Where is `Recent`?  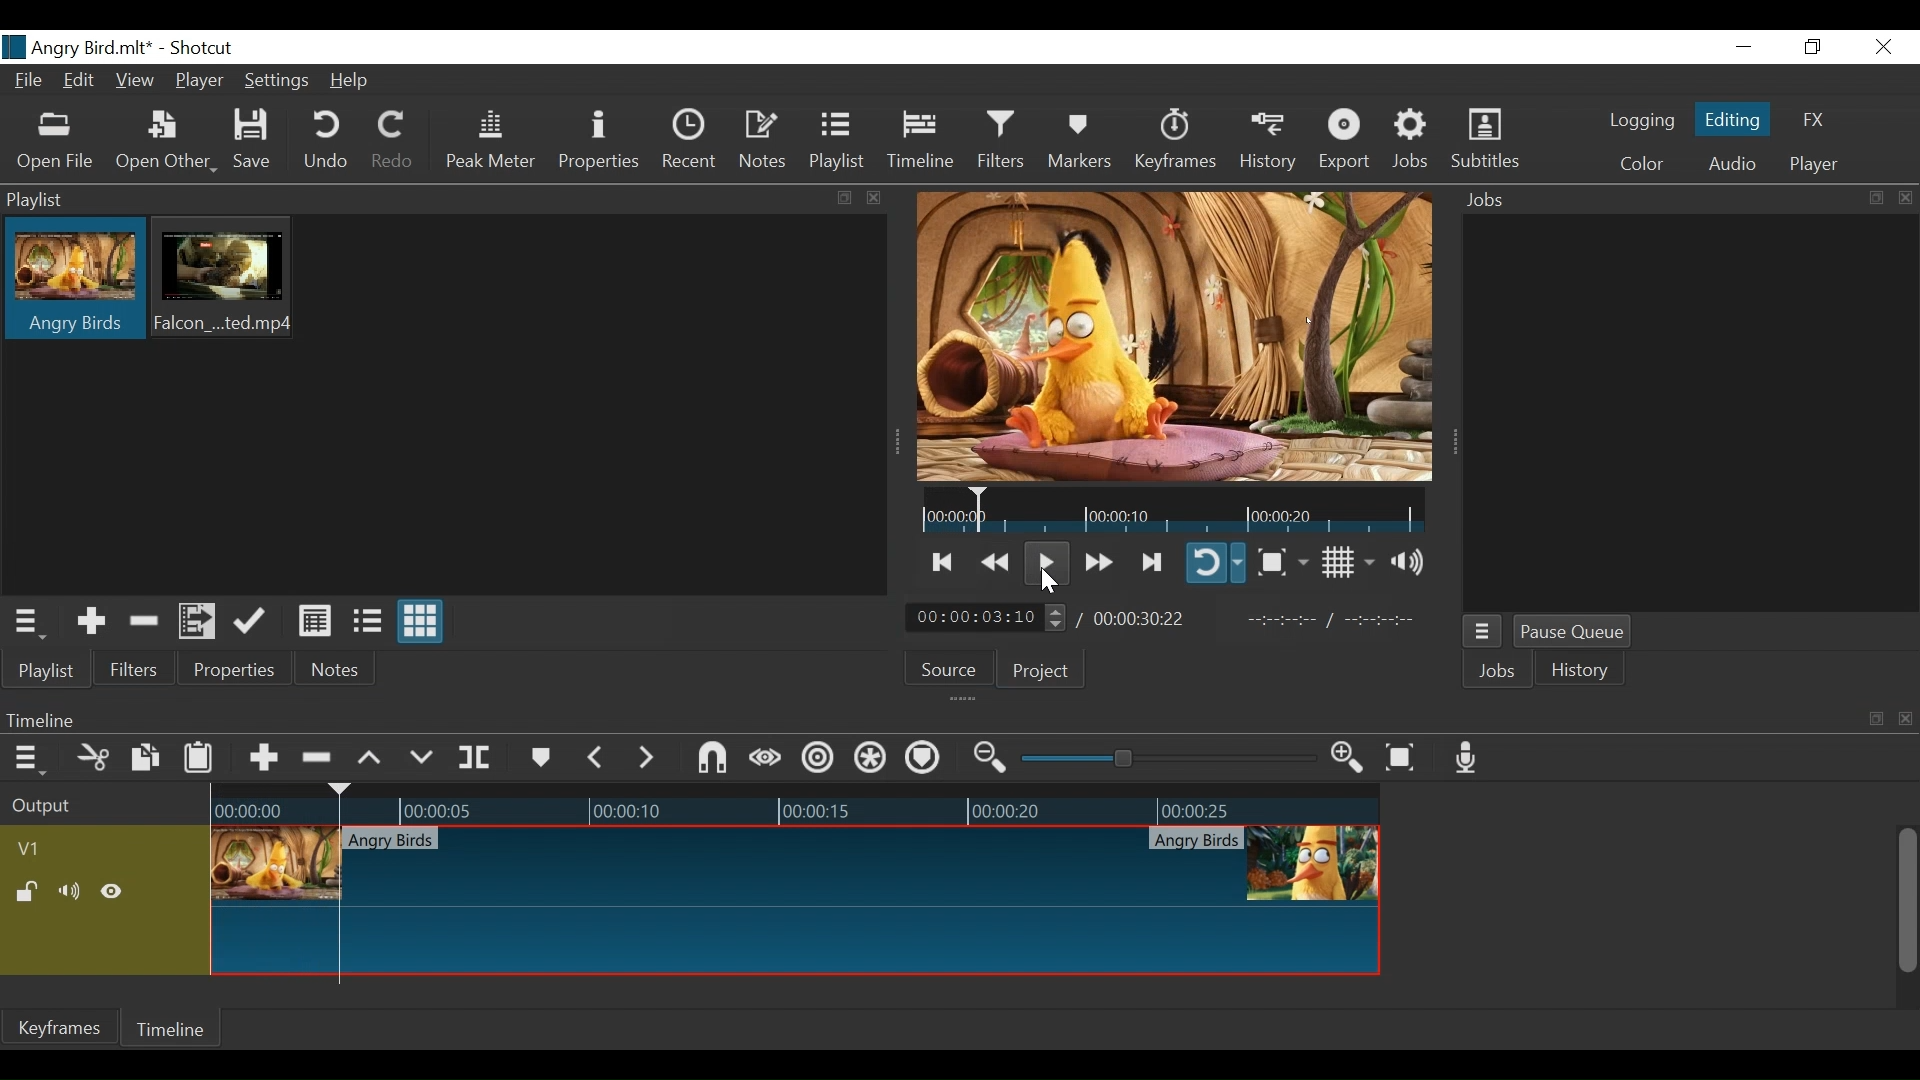 Recent is located at coordinates (693, 143).